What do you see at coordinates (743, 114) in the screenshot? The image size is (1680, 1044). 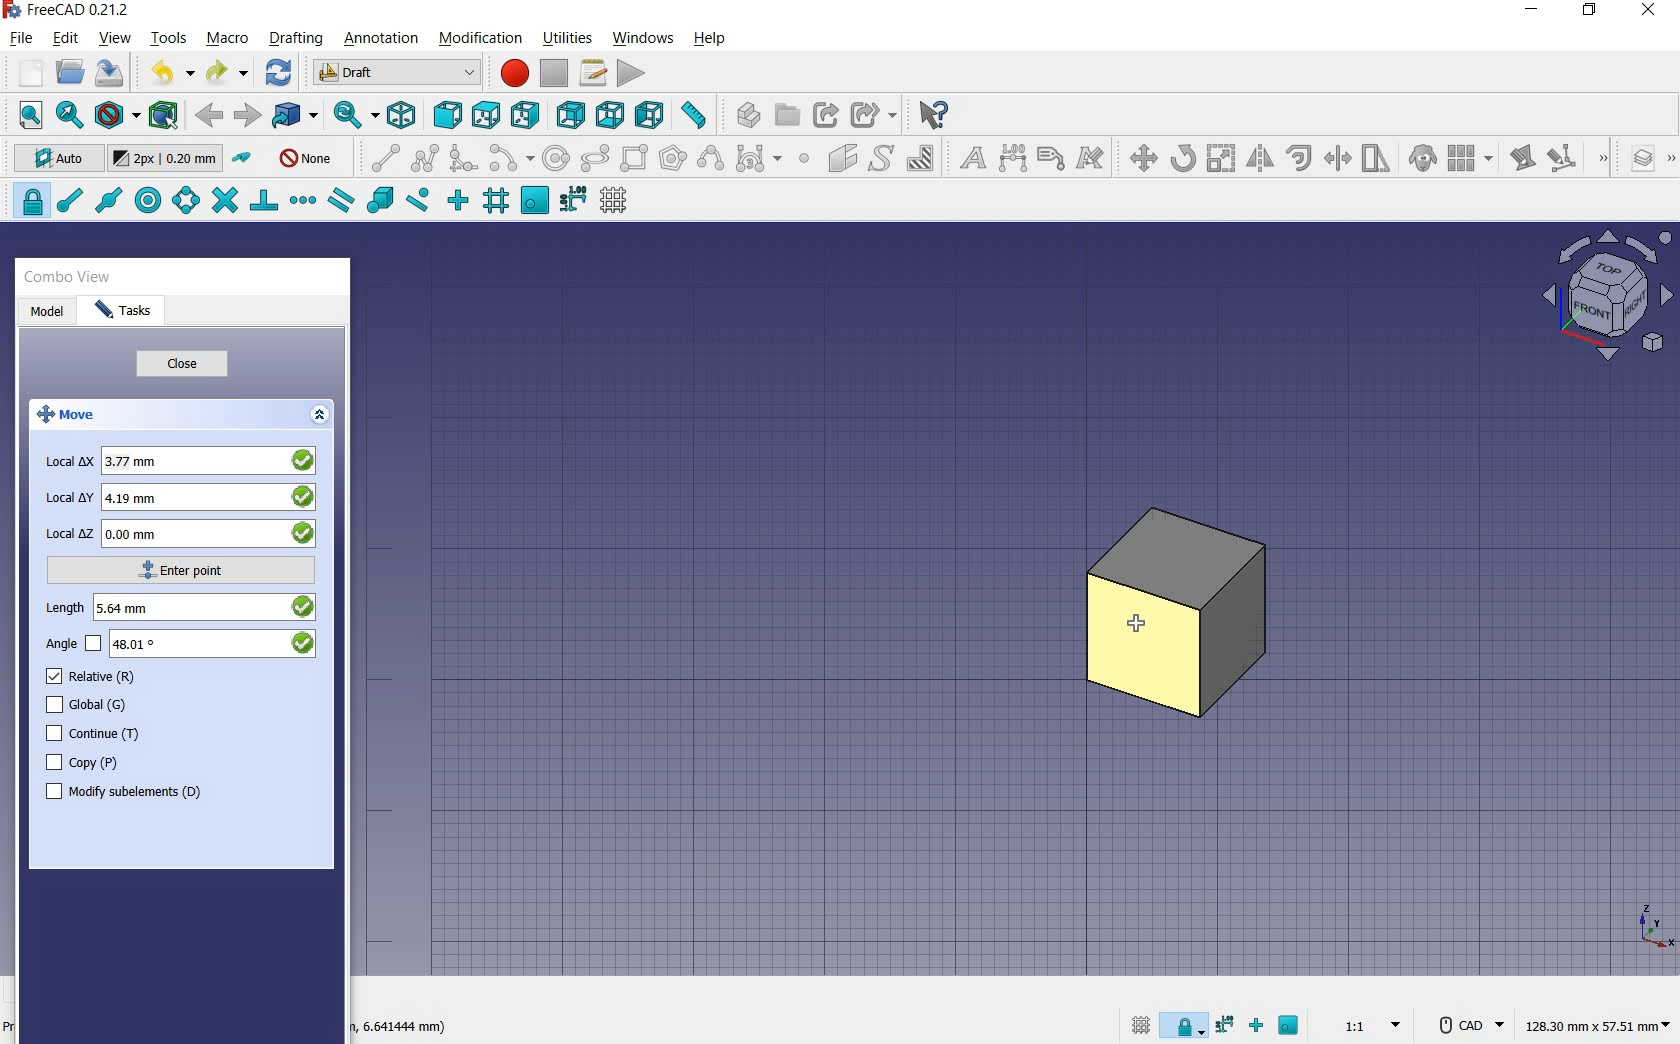 I see `create part` at bounding box center [743, 114].